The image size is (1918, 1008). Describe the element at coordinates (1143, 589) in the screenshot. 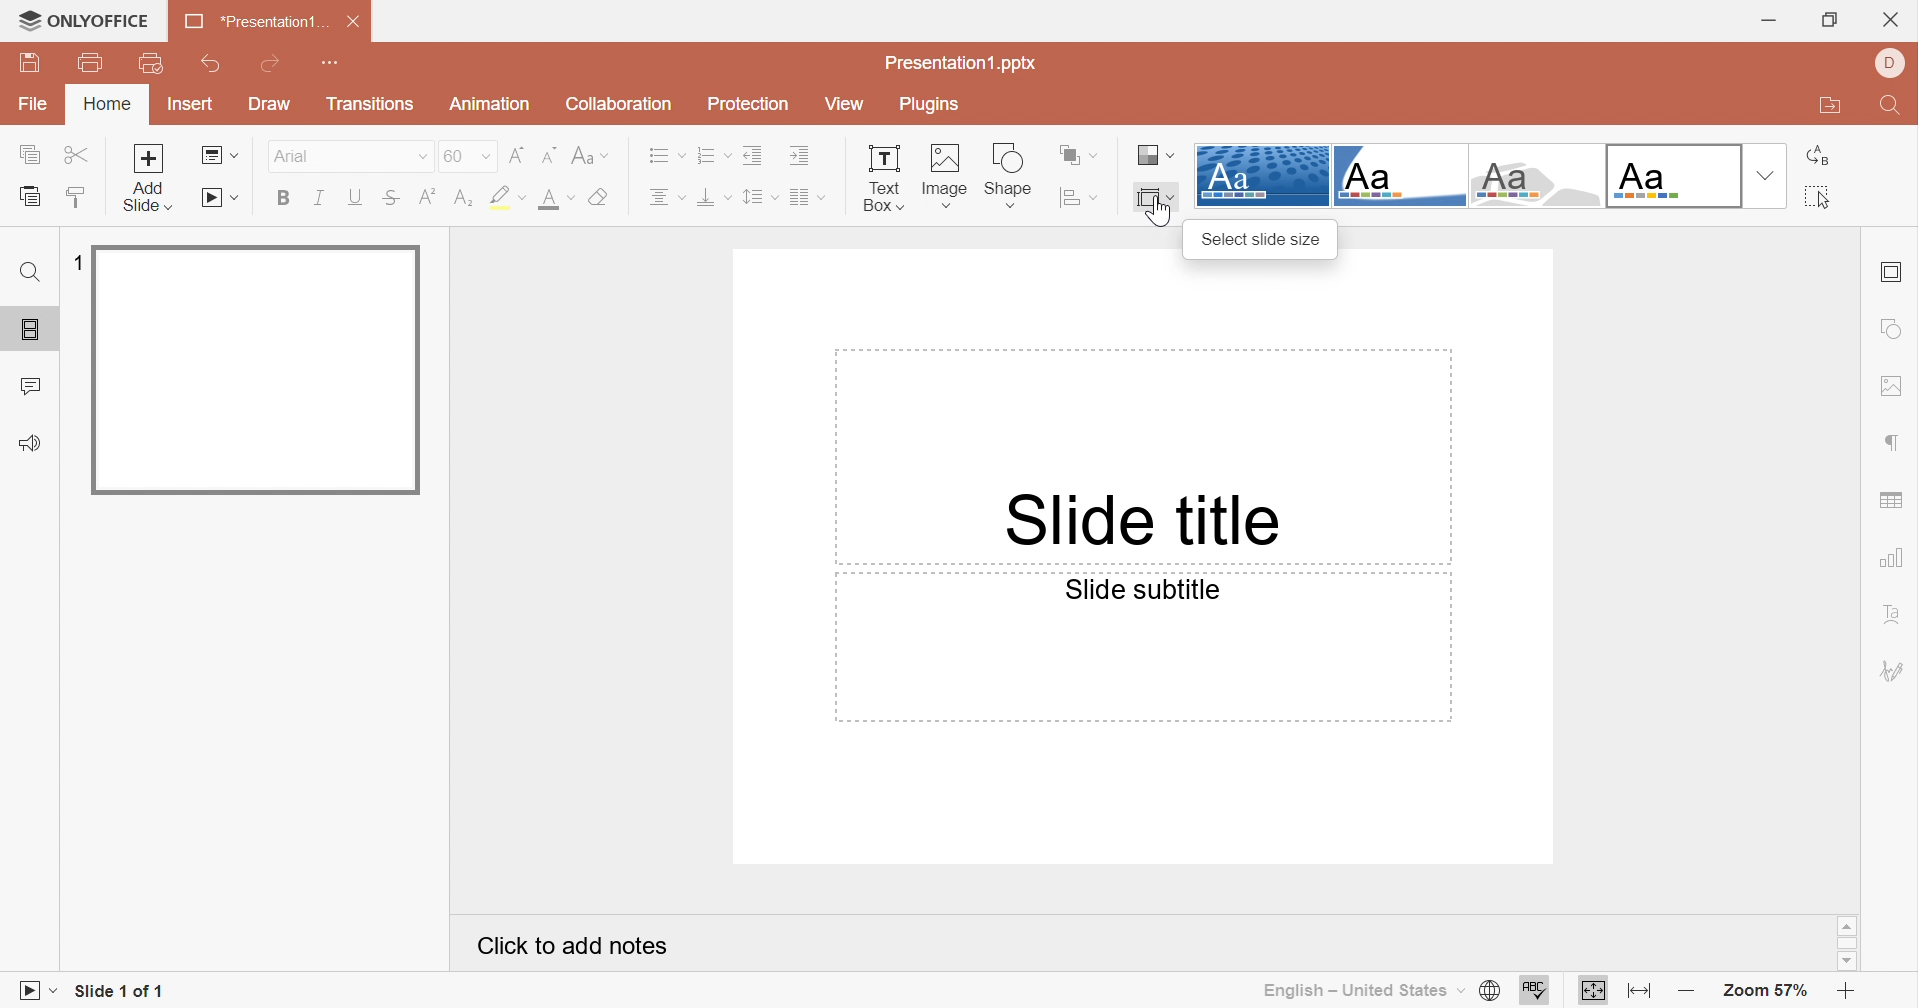

I see `Slide subtitle` at that location.